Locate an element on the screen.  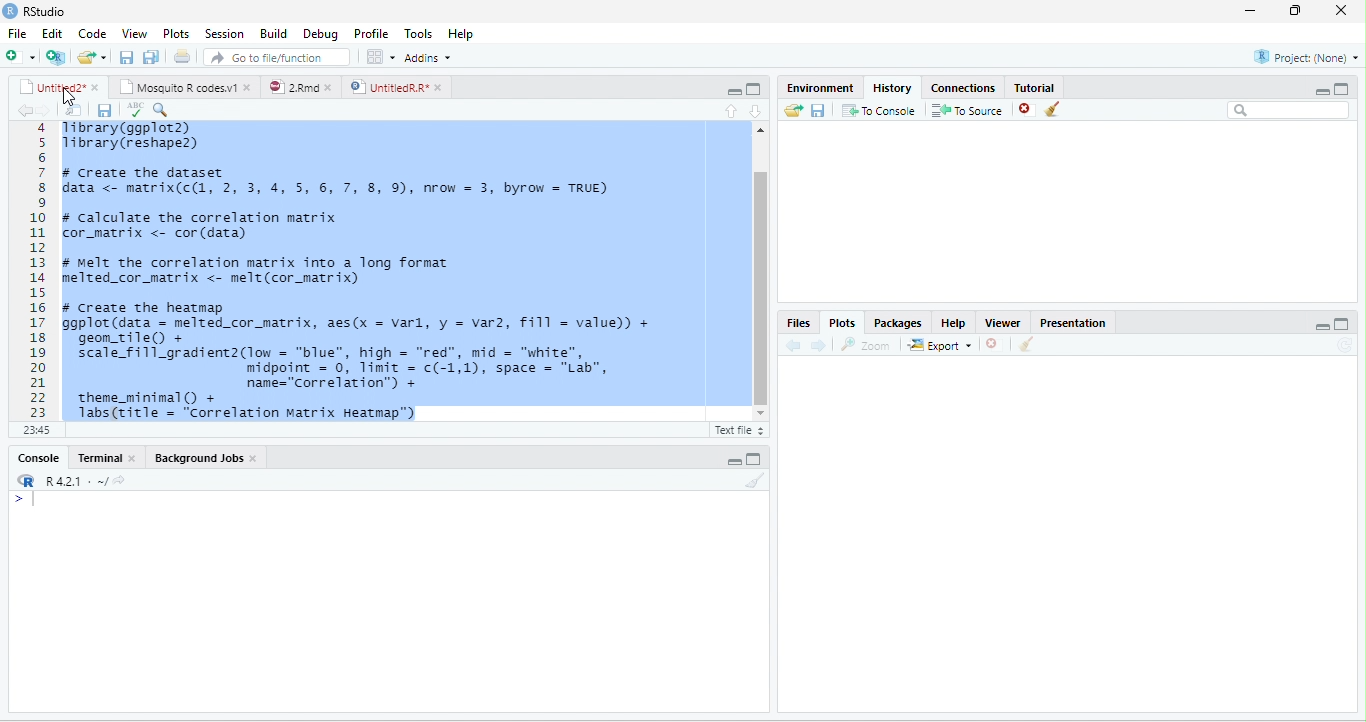
to source is located at coordinates (965, 111).